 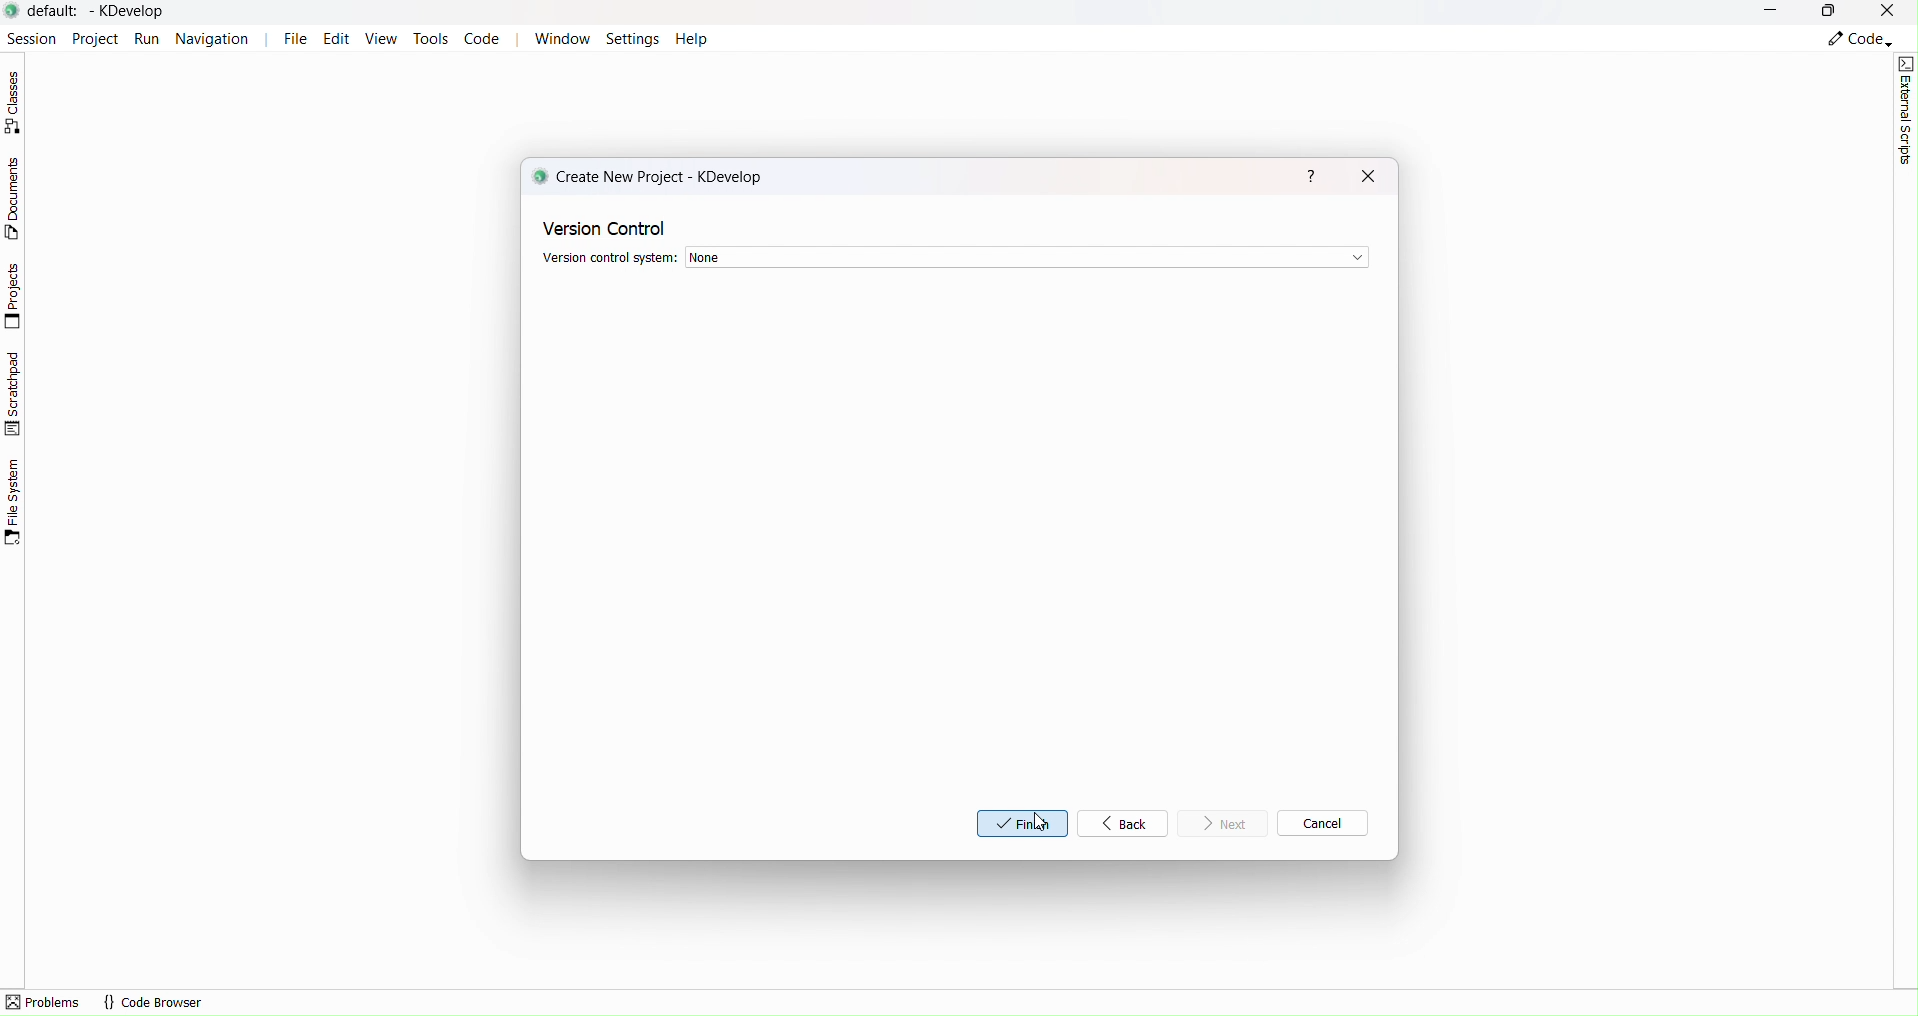 I want to click on Settings, so click(x=634, y=38).